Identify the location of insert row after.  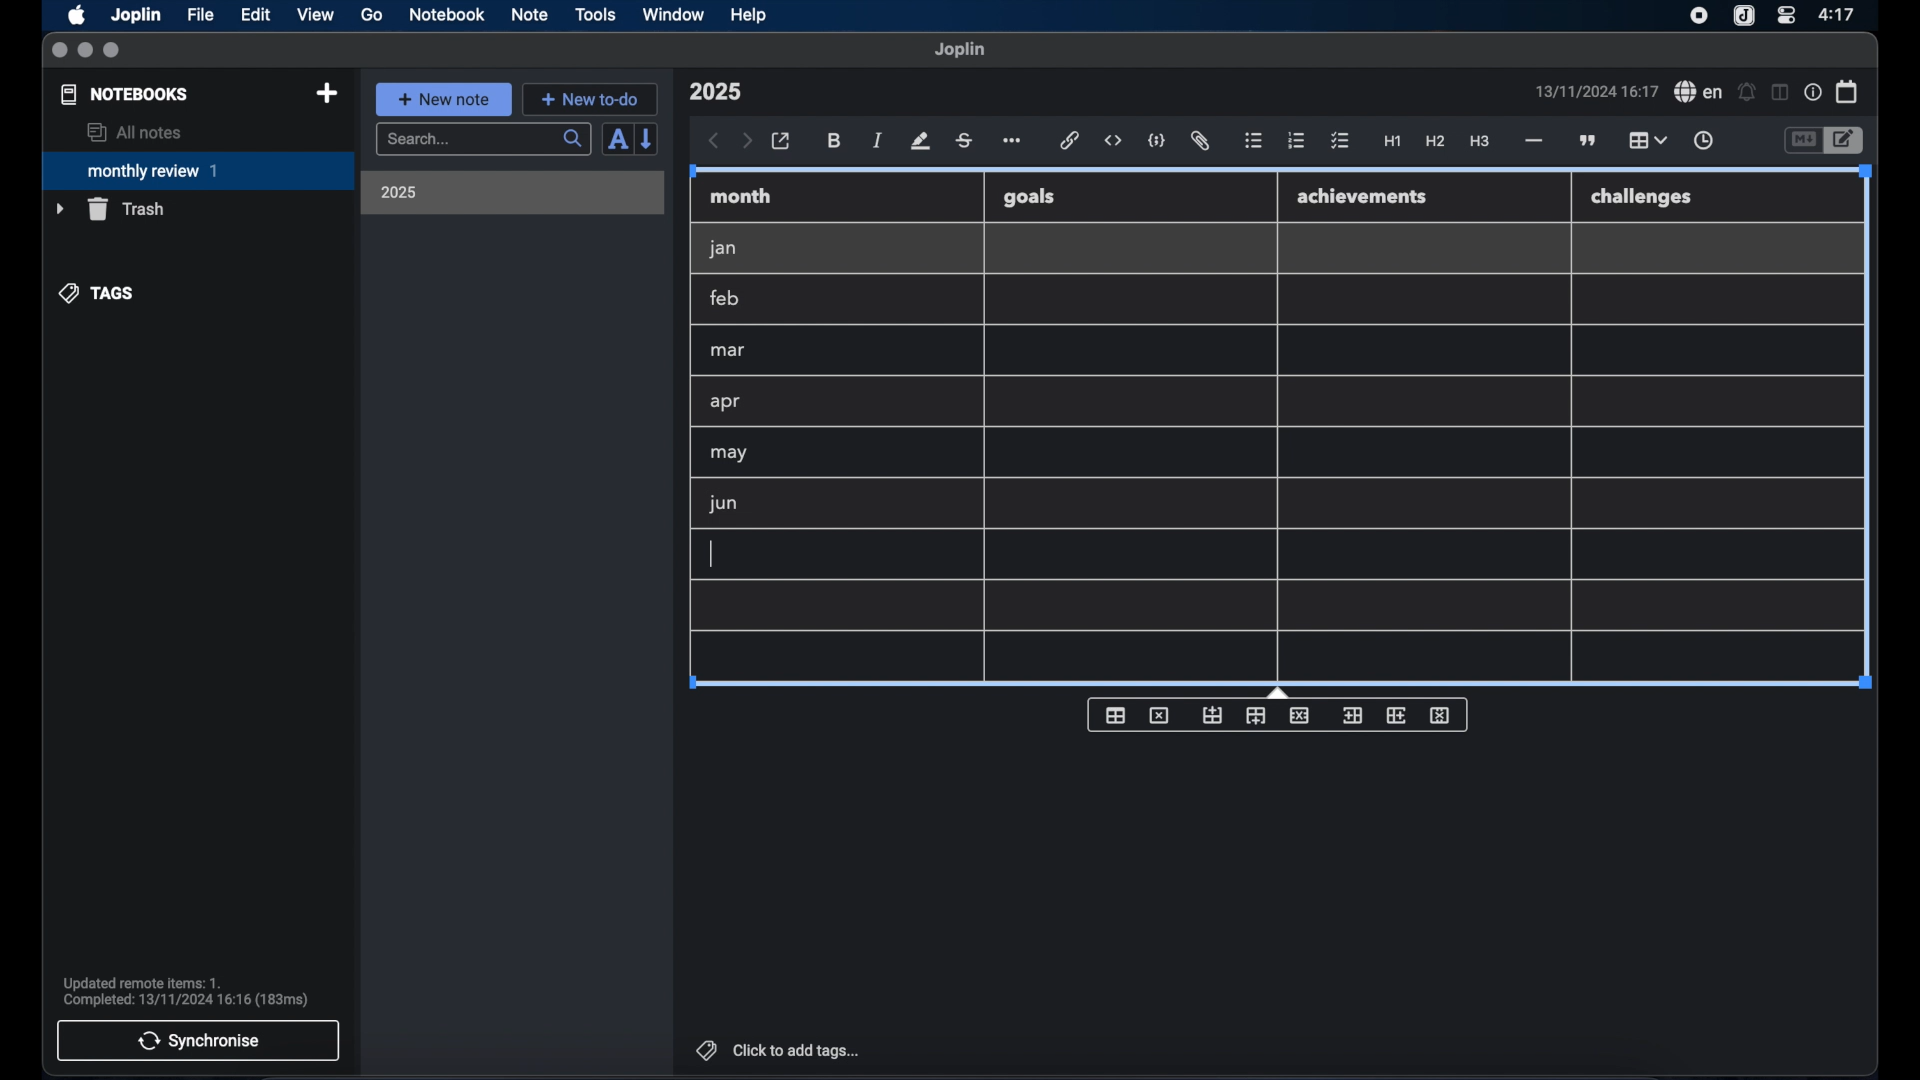
(1256, 716).